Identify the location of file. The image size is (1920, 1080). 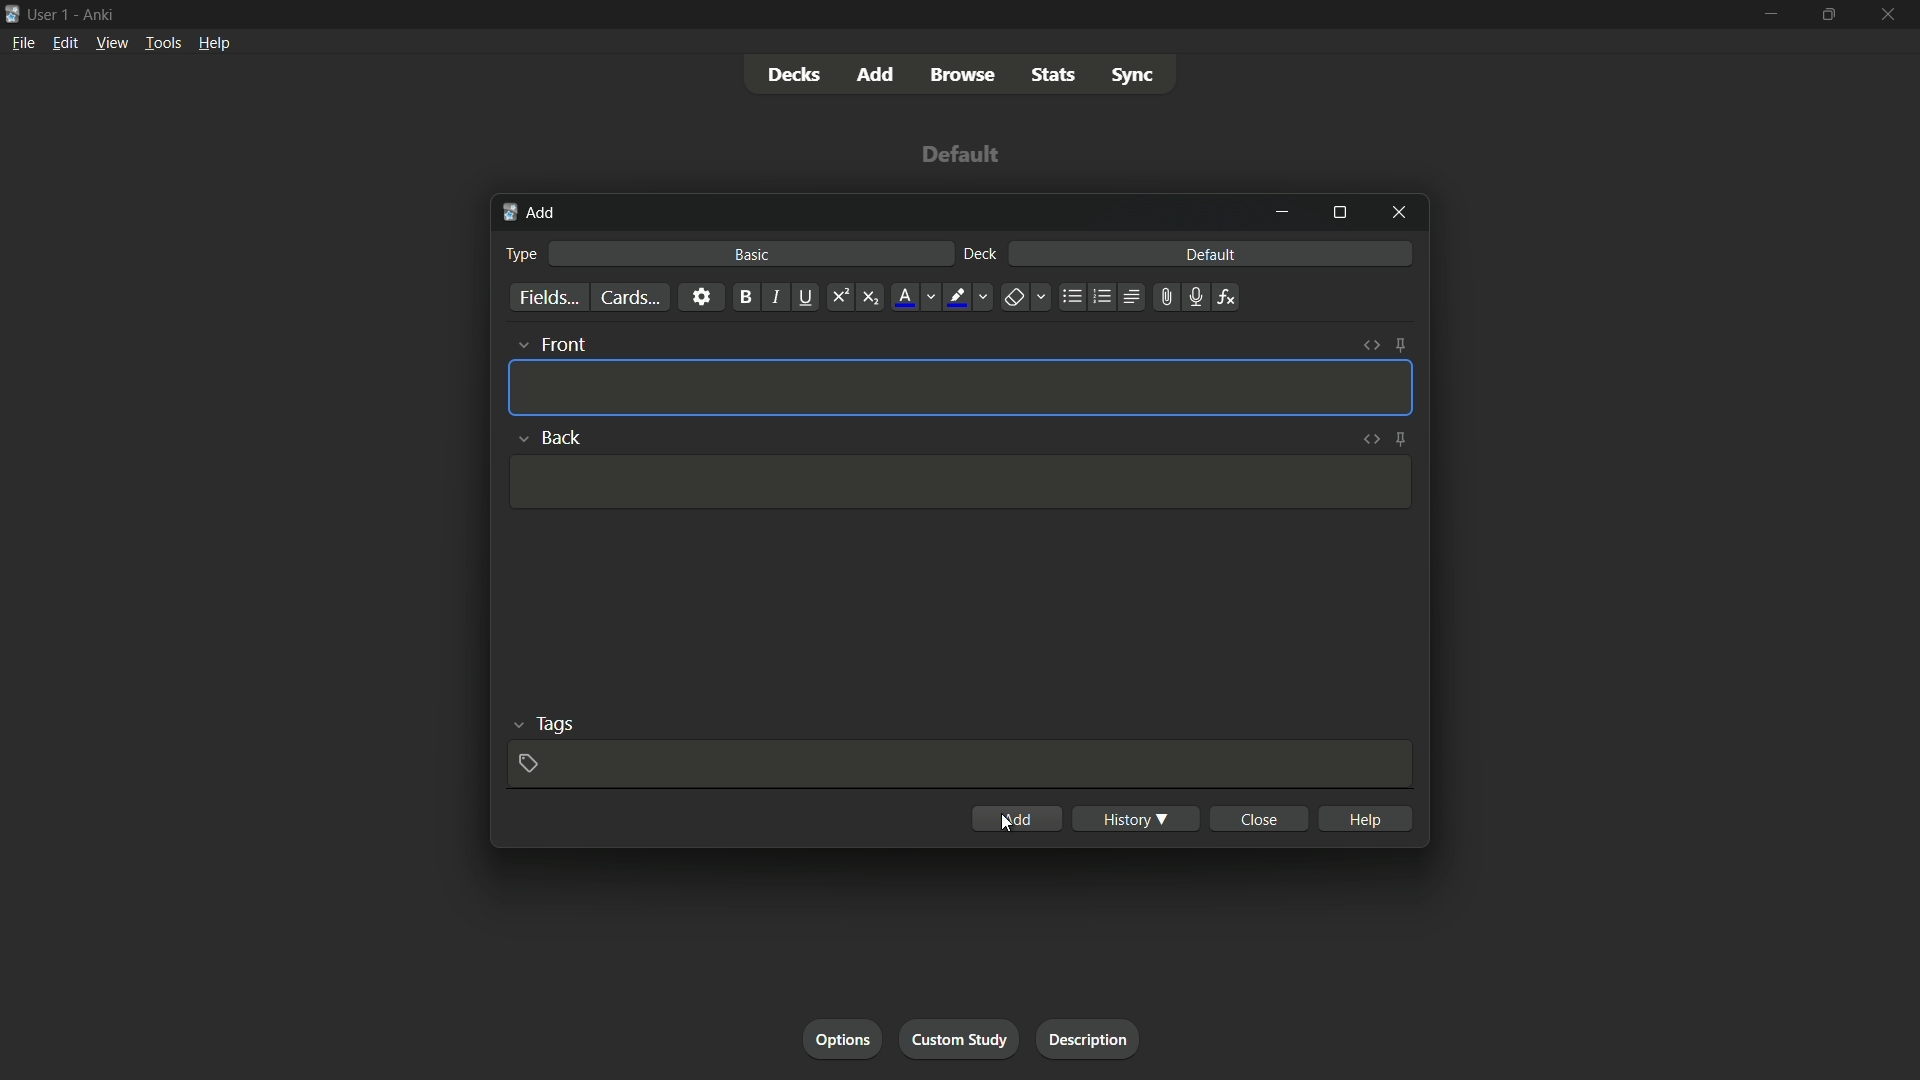
(20, 42).